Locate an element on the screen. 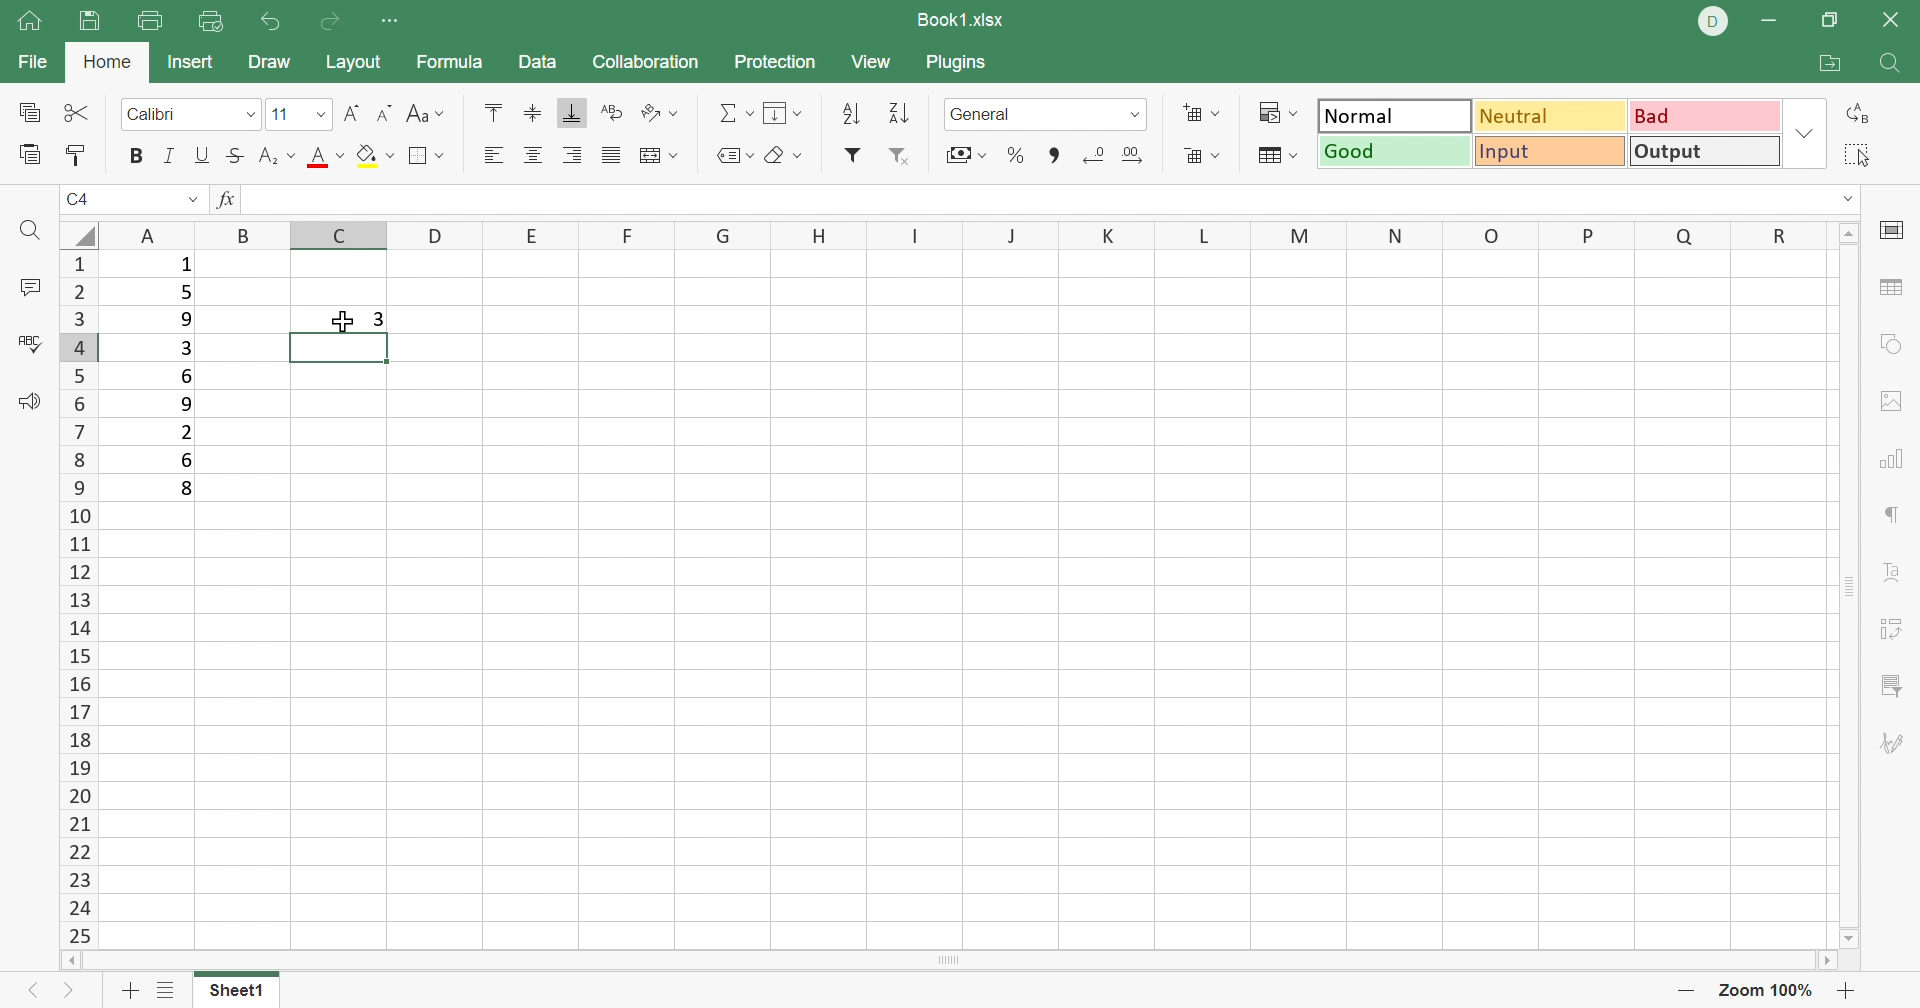 The height and width of the screenshot is (1008, 1920). Zoom out 100% is located at coordinates (1765, 992).